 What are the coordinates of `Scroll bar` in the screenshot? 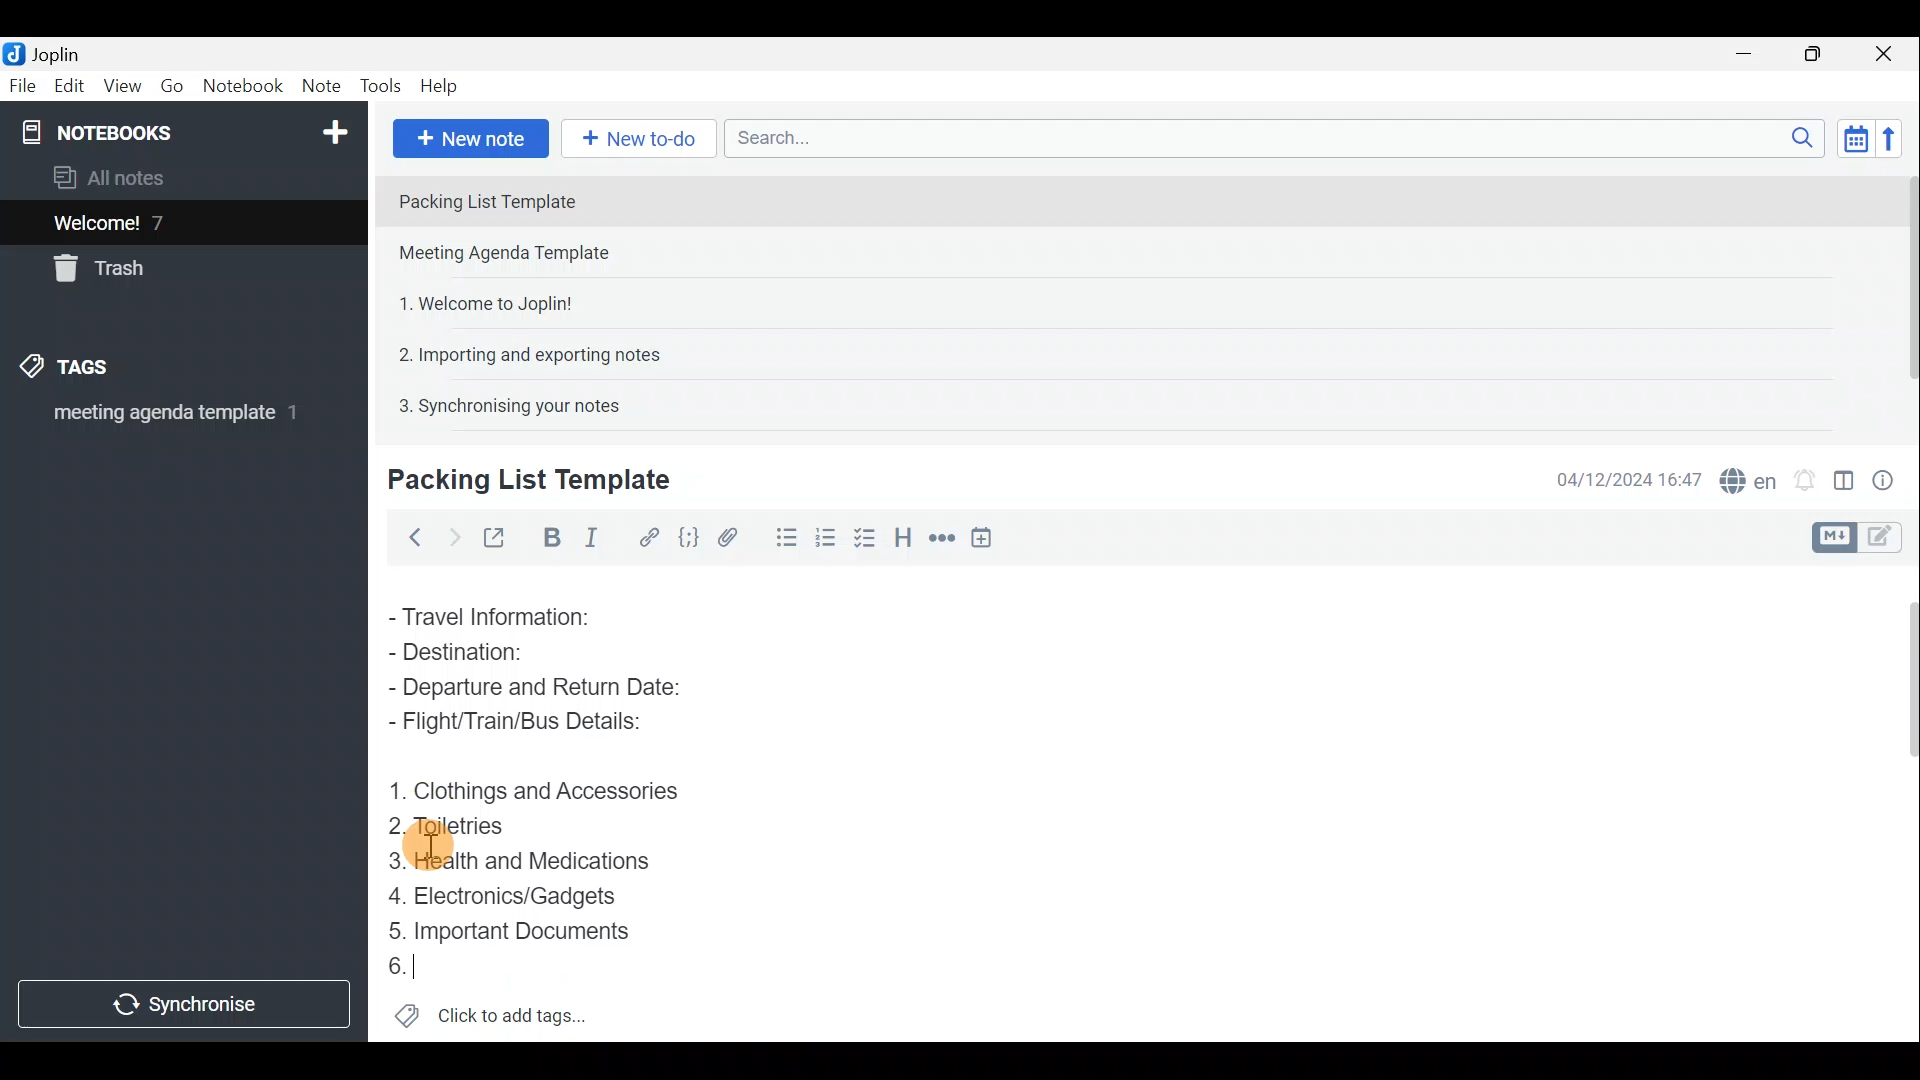 It's located at (1901, 292).